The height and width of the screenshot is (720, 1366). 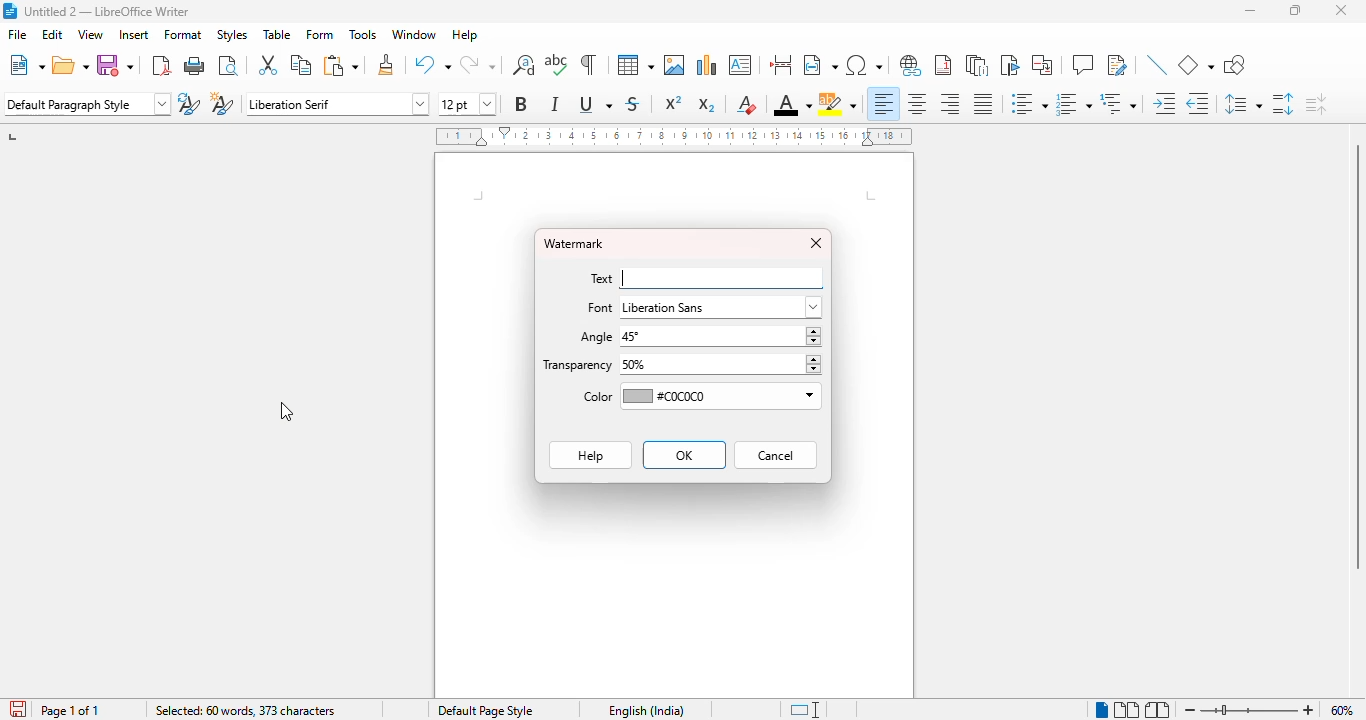 I want to click on insert, so click(x=134, y=34).